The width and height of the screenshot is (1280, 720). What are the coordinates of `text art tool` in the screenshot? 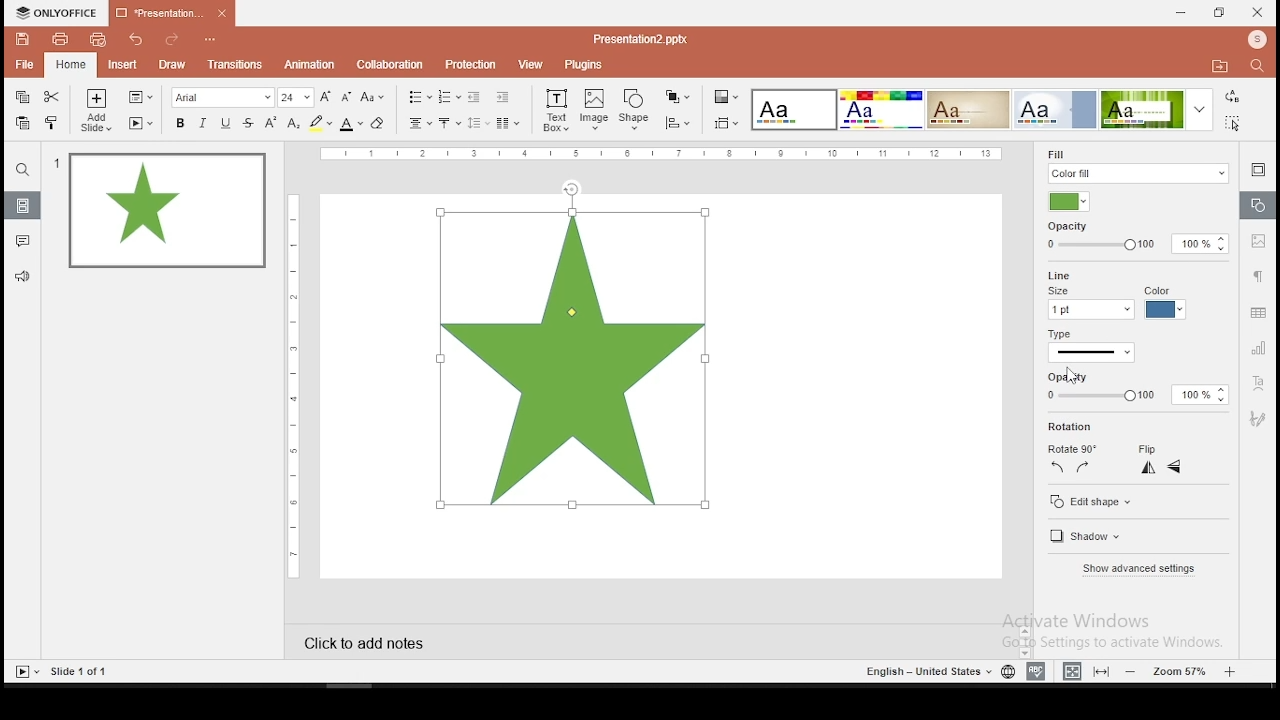 It's located at (1256, 385).